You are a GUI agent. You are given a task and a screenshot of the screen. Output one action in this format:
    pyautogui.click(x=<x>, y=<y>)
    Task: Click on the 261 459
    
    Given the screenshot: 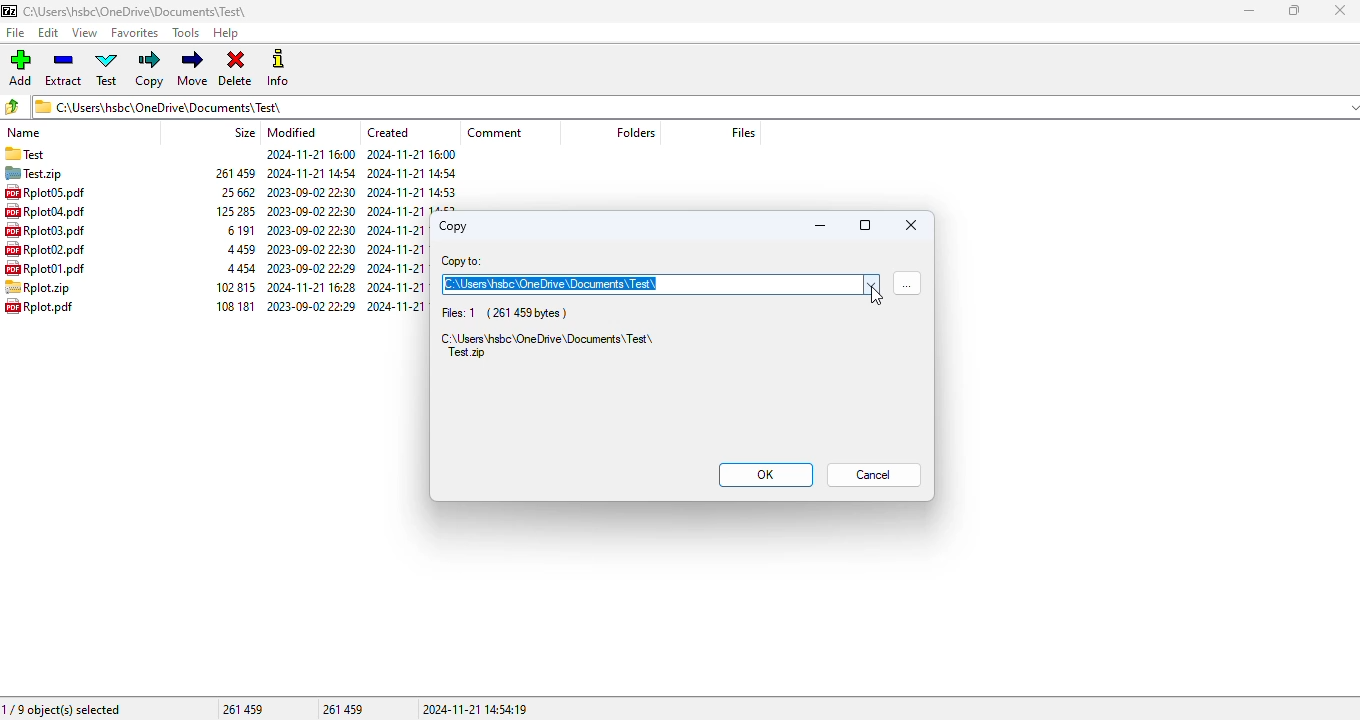 What is the action you would take?
    pyautogui.click(x=343, y=709)
    